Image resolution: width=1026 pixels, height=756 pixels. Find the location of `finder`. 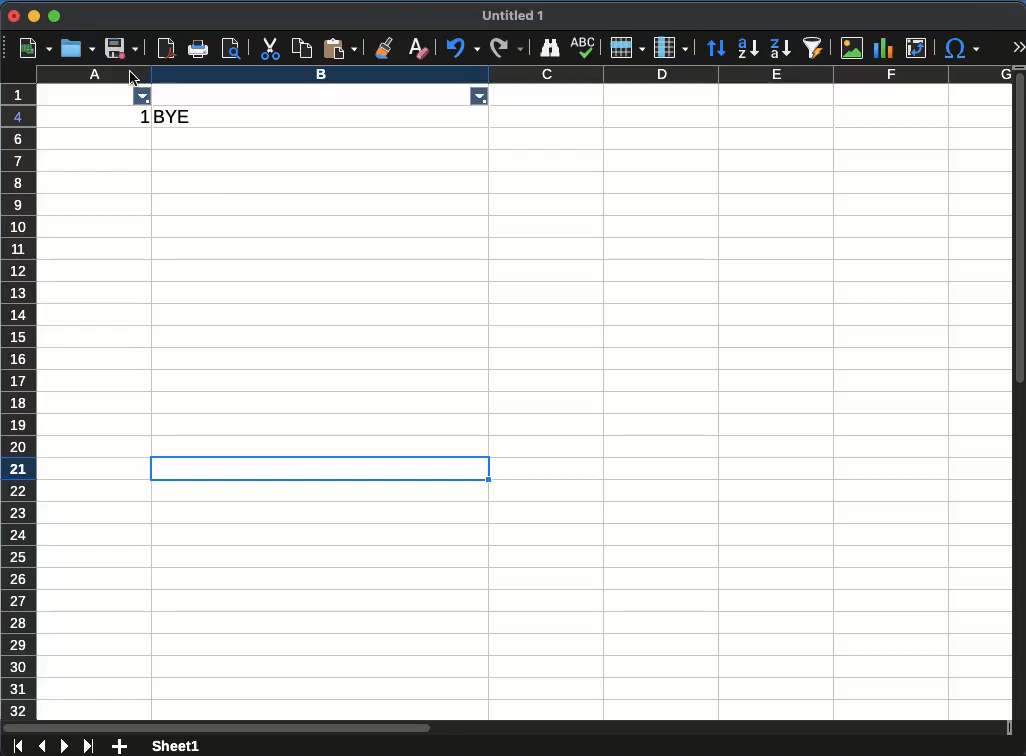

finder is located at coordinates (550, 48).